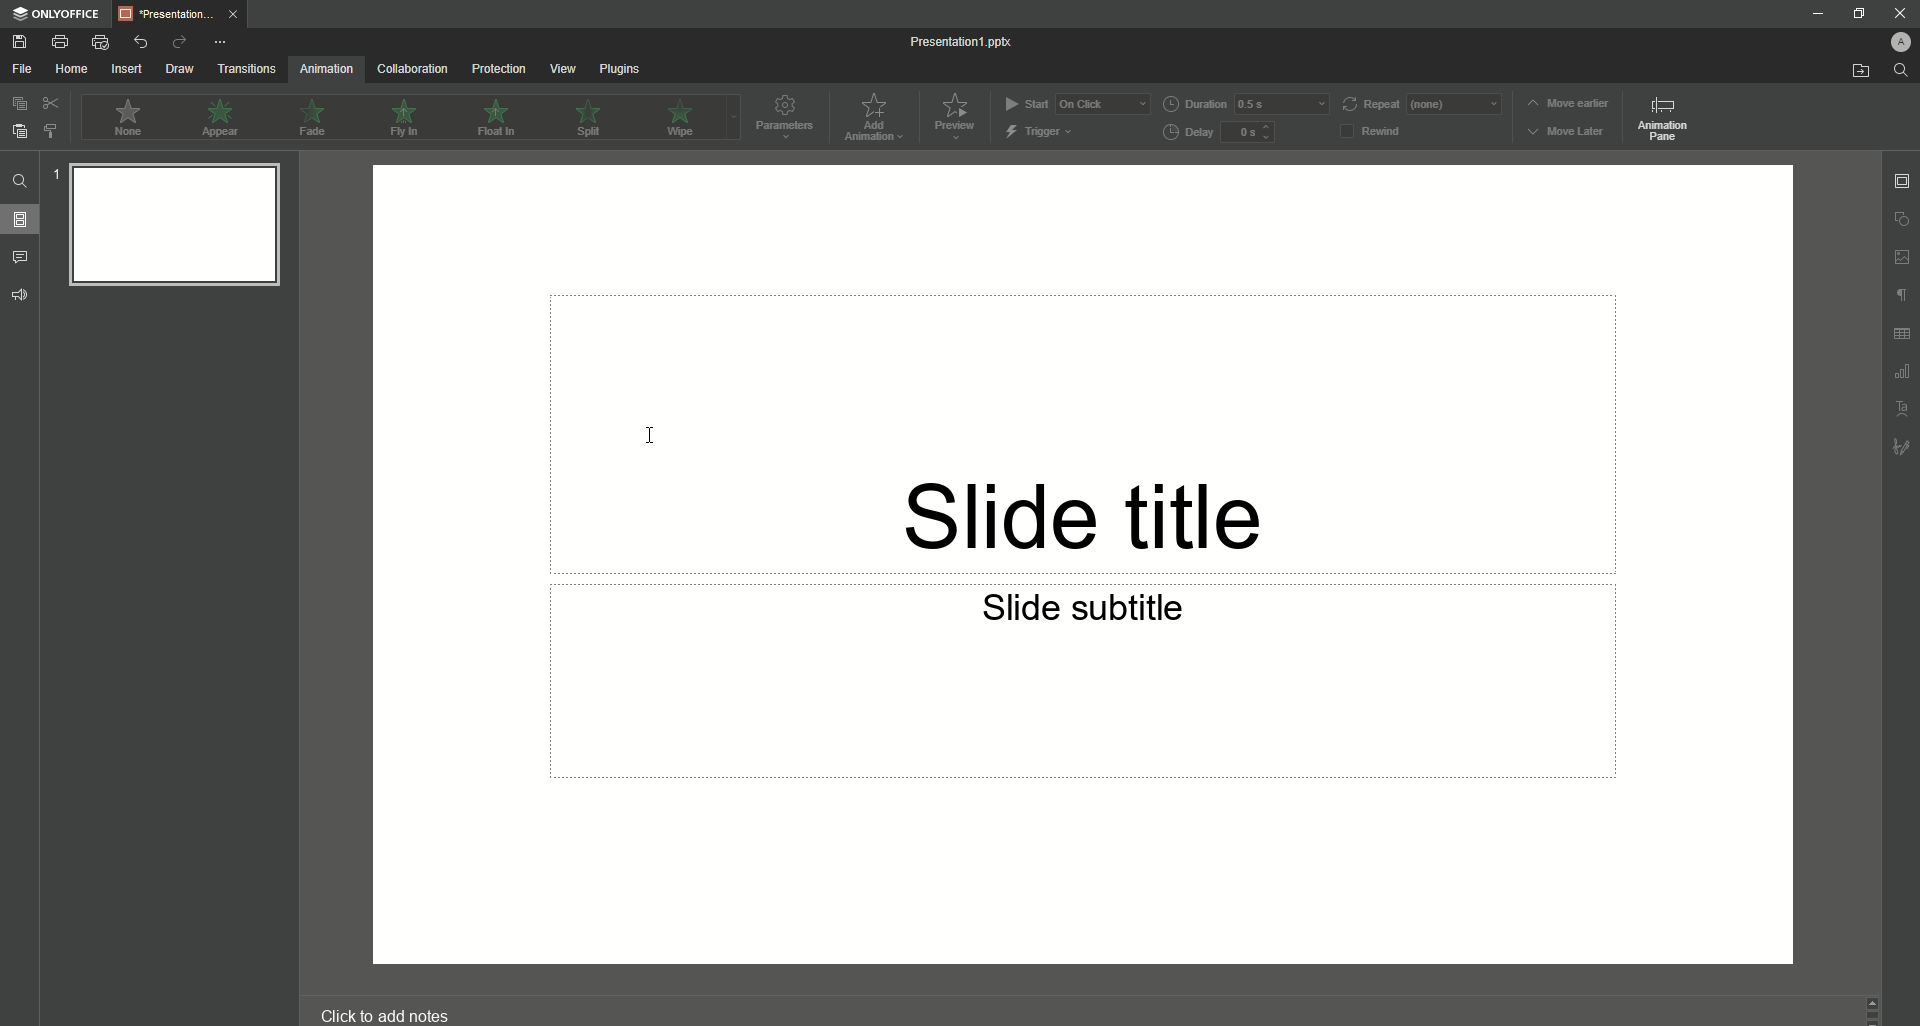  I want to click on None, so click(126, 118).